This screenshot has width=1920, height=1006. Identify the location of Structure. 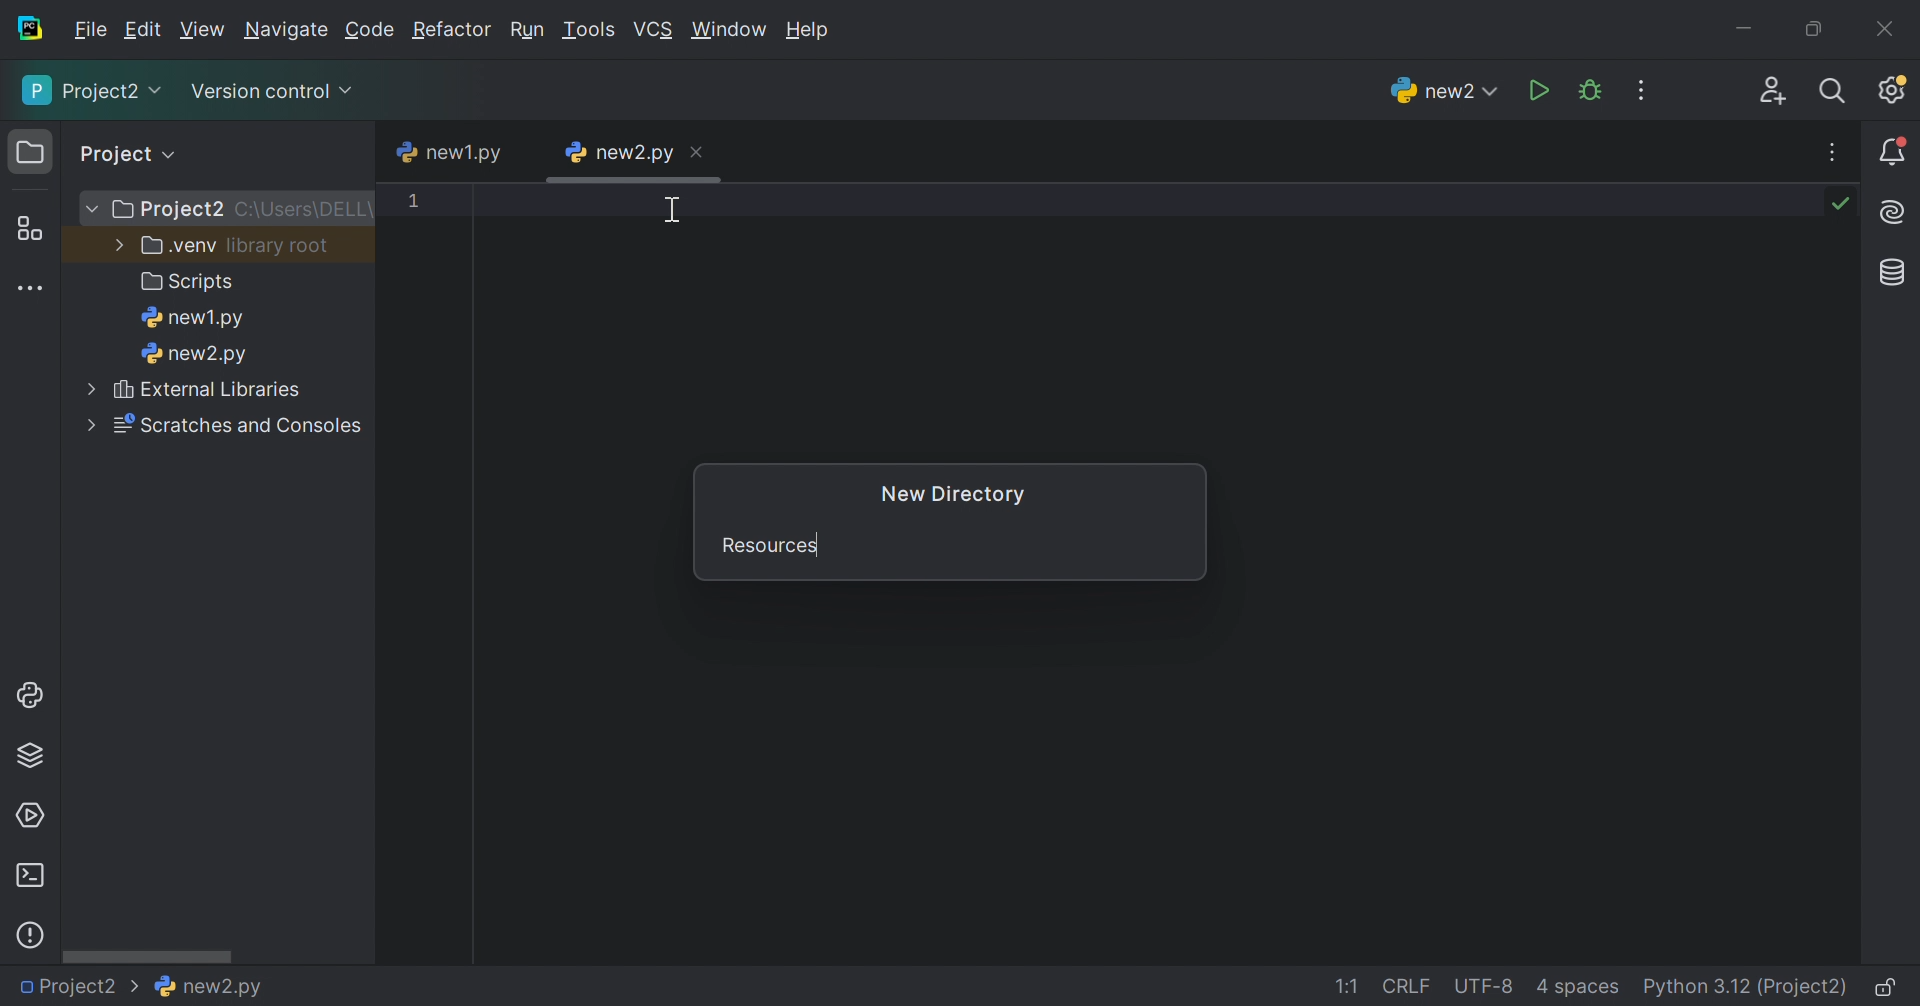
(31, 230).